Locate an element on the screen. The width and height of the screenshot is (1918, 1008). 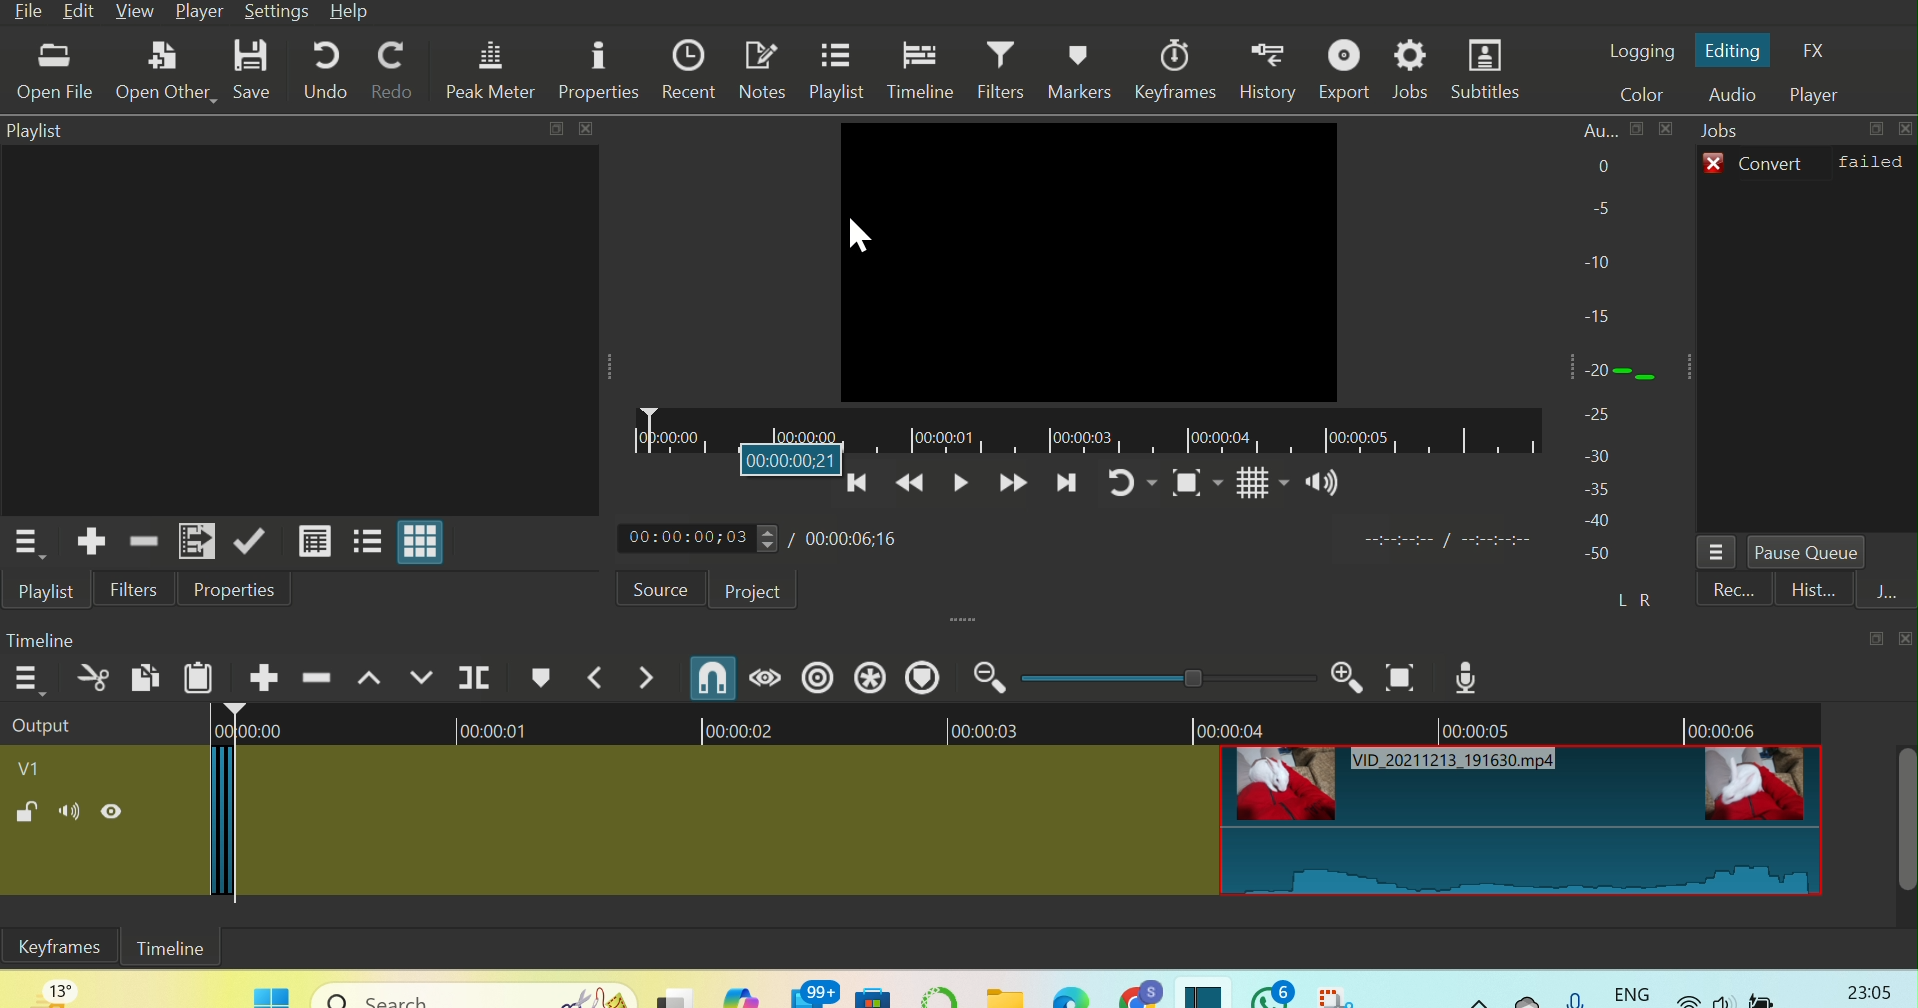
Convert failed is located at coordinates (1809, 162).